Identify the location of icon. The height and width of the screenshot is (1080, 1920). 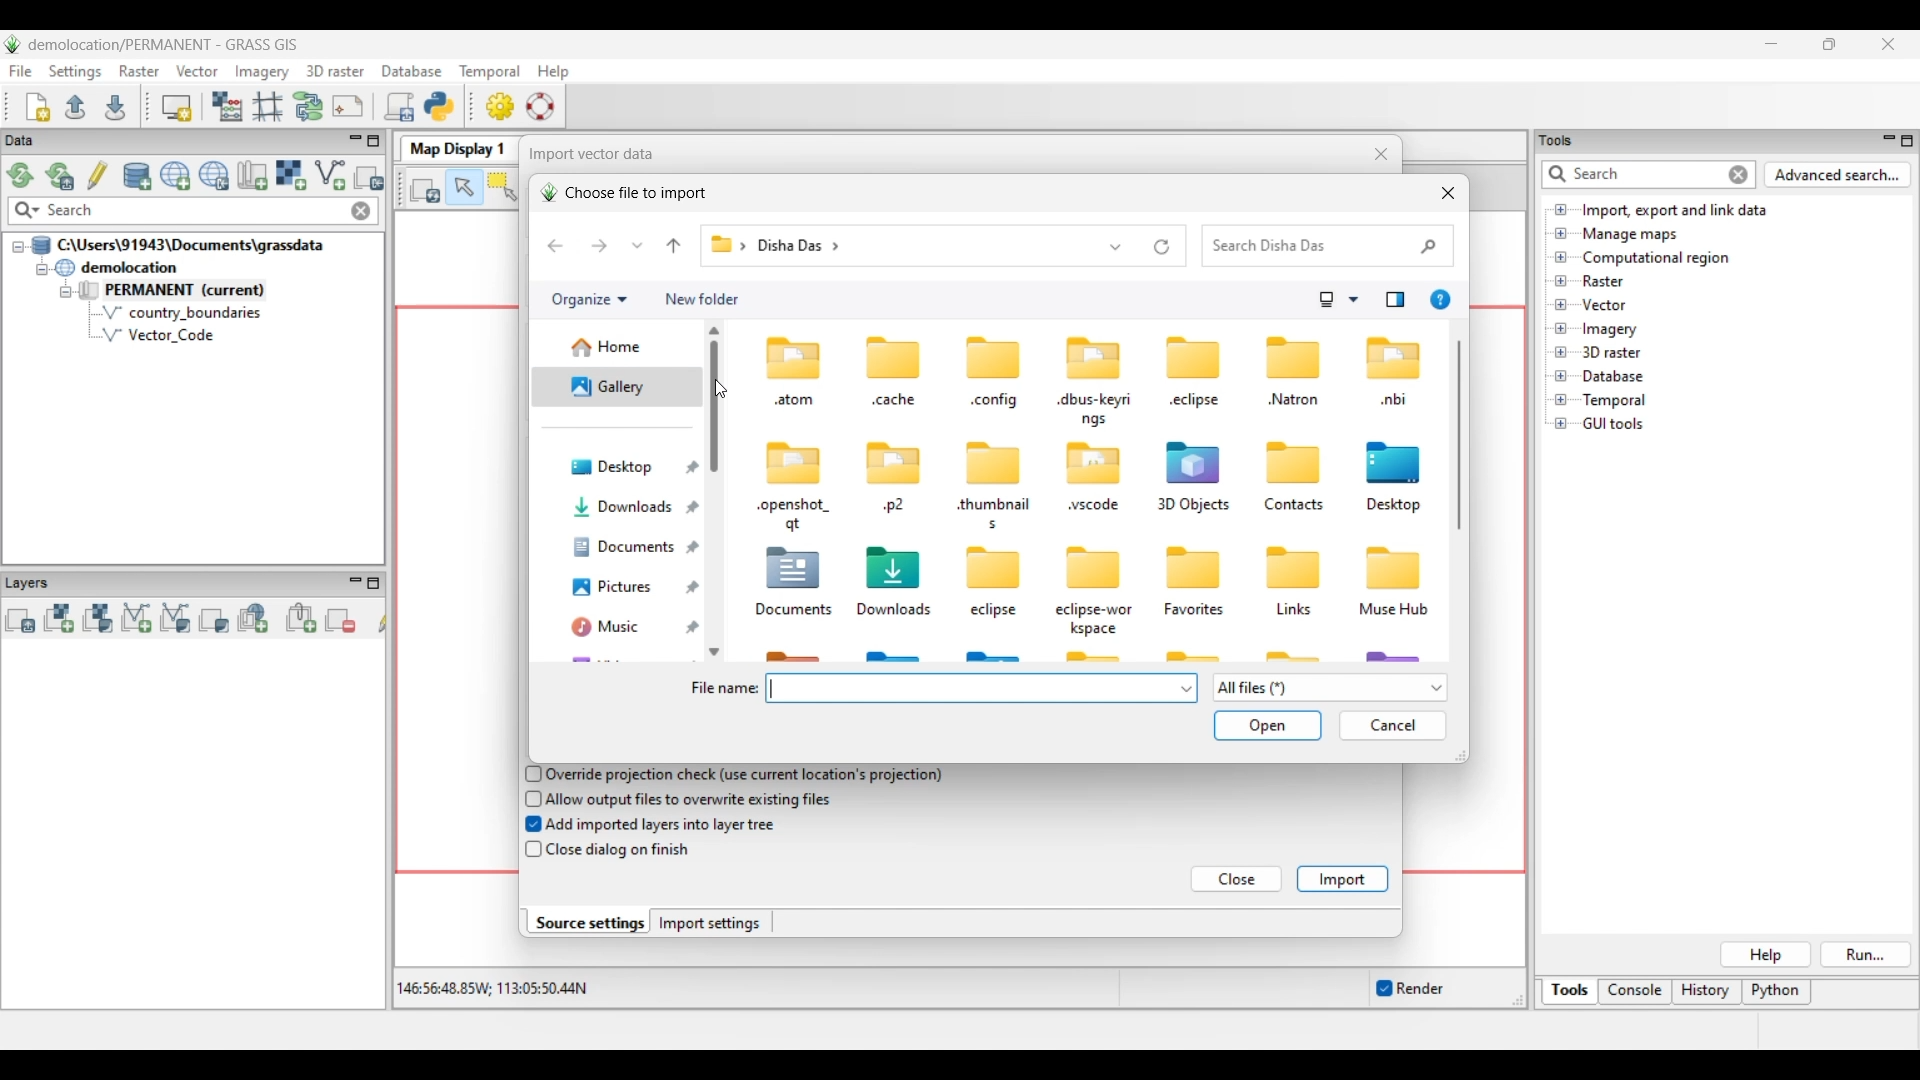
(1191, 565).